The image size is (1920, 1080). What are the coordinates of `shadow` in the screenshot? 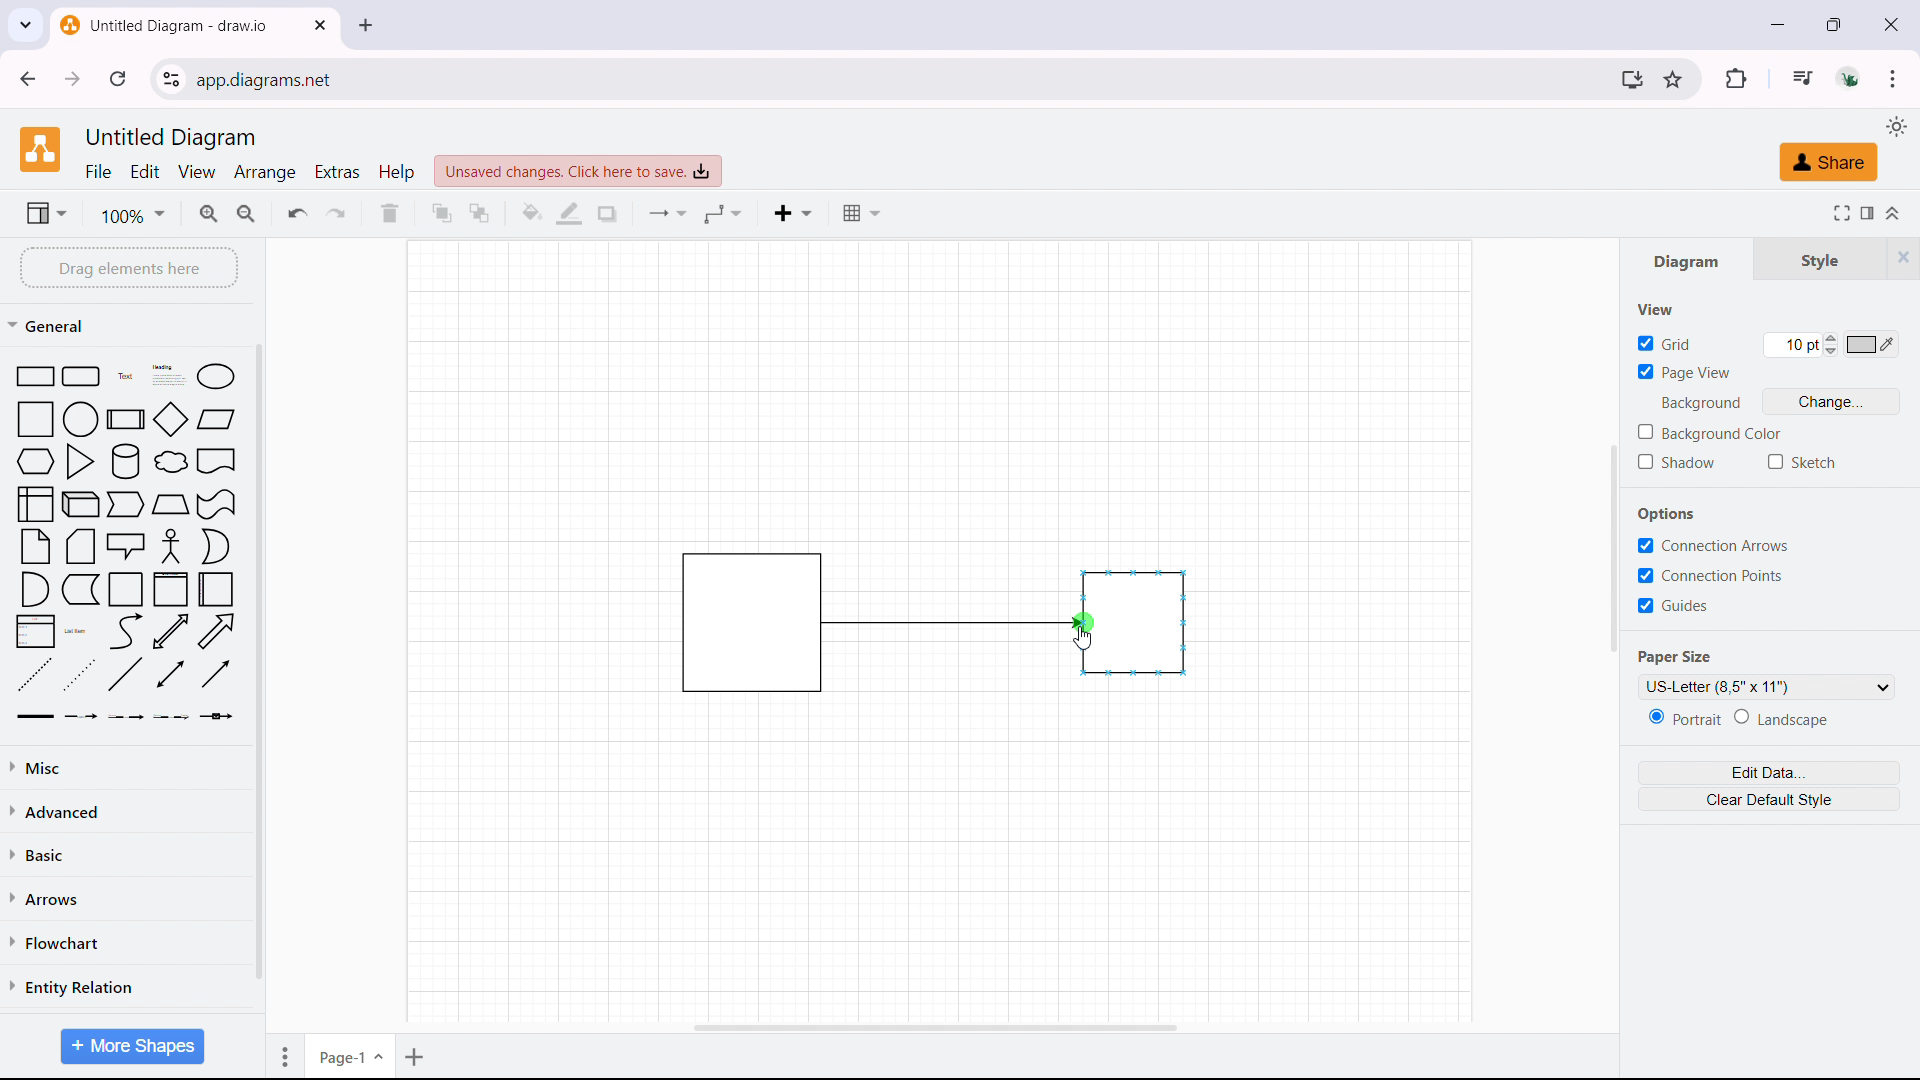 It's located at (607, 213).